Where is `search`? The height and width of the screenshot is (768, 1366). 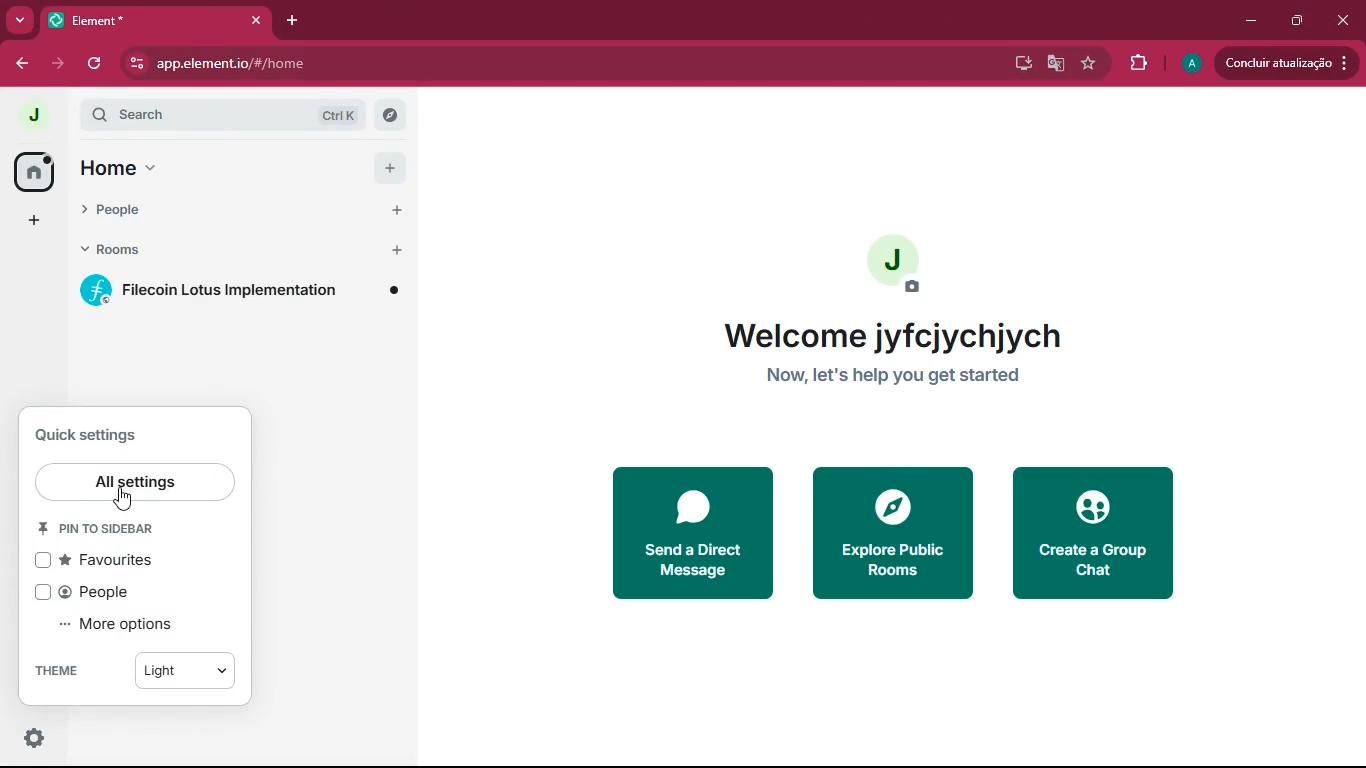
search is located at coordinates (230, 116).